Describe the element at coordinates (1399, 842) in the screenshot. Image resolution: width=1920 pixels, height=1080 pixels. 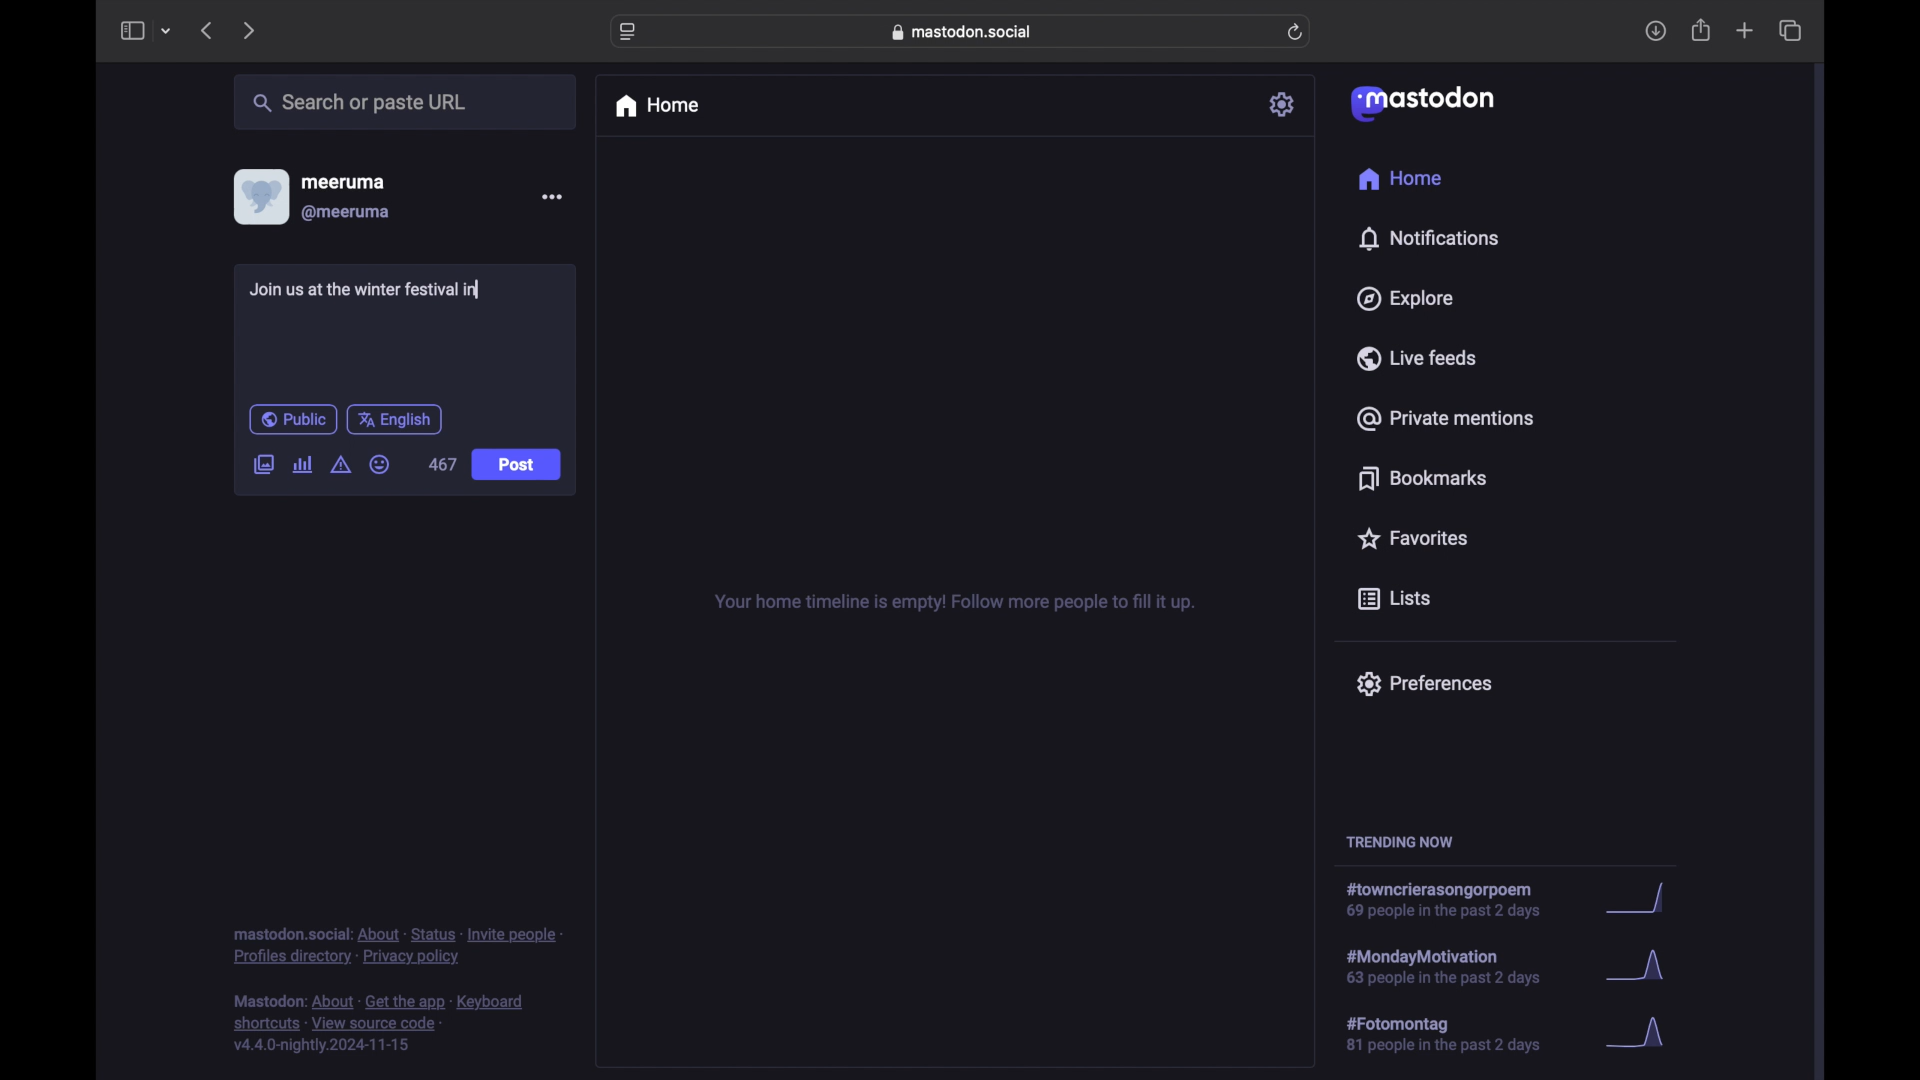
I see `trending now` at that location.